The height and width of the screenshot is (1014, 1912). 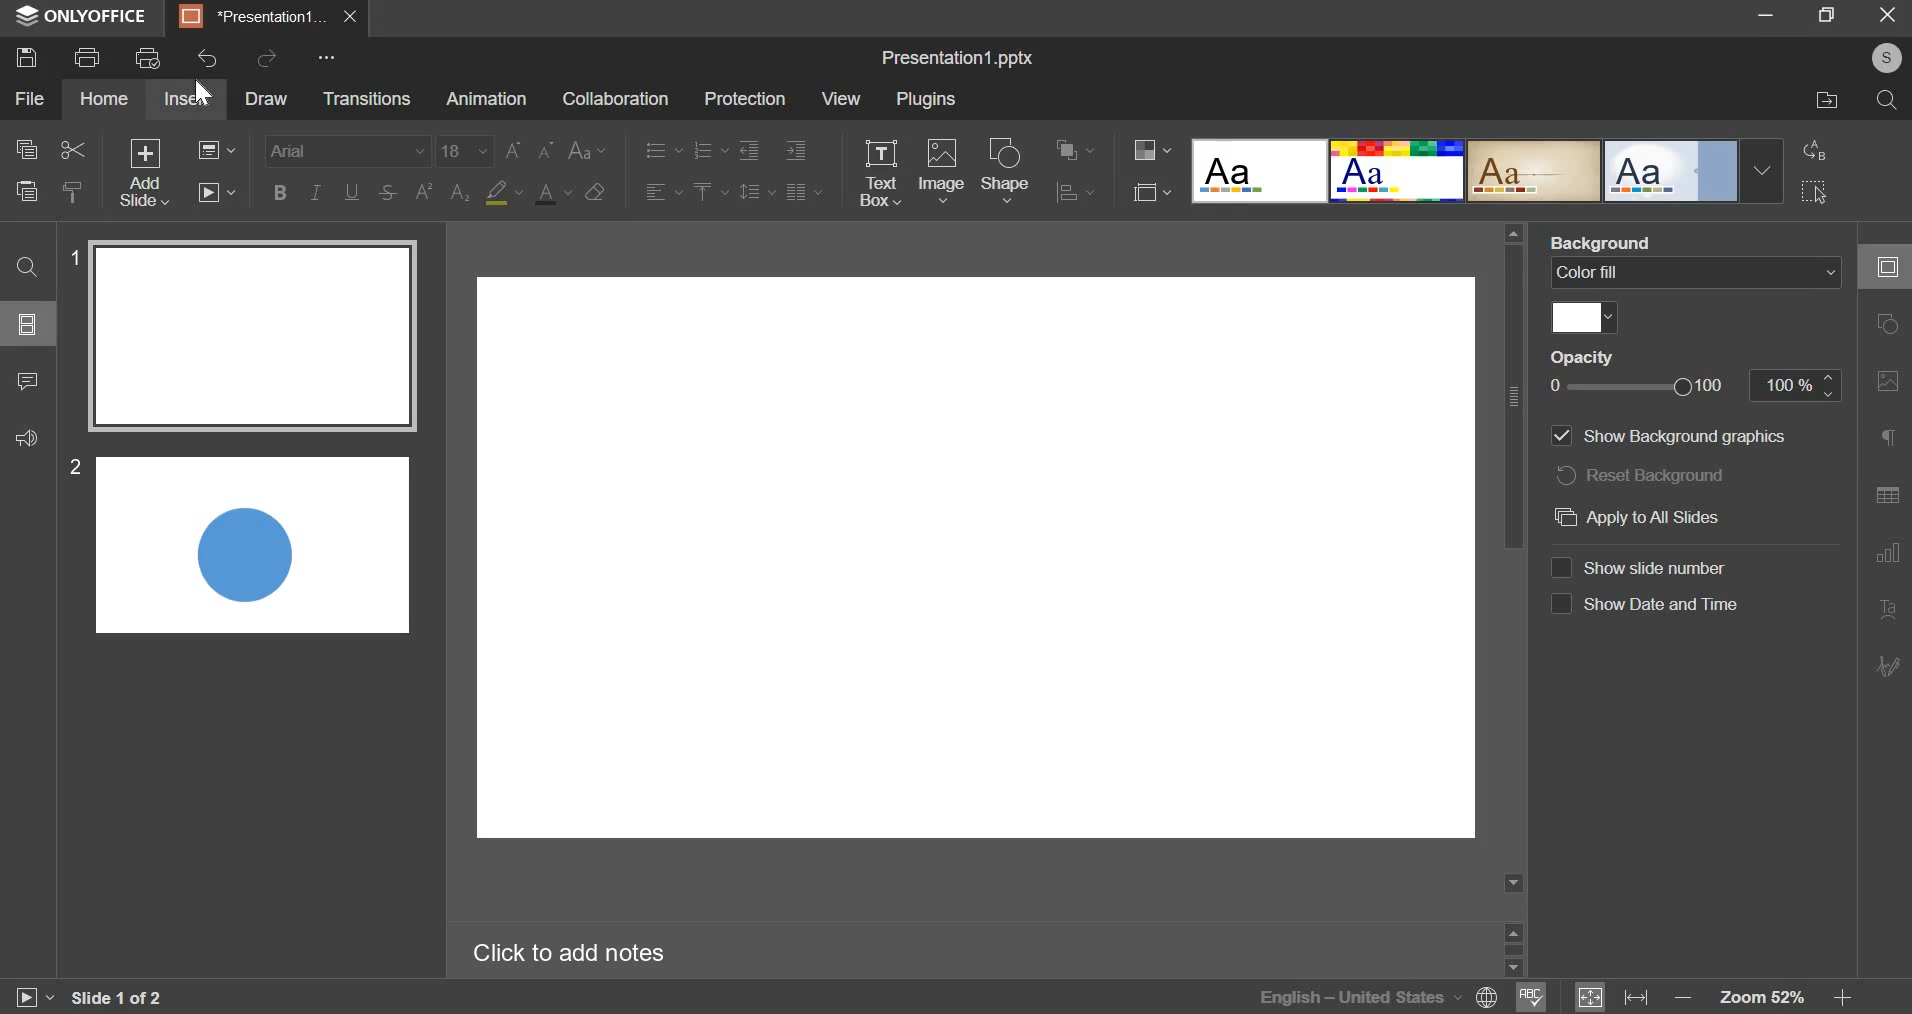 I want to click on erase style, so click(x=595, y=193).